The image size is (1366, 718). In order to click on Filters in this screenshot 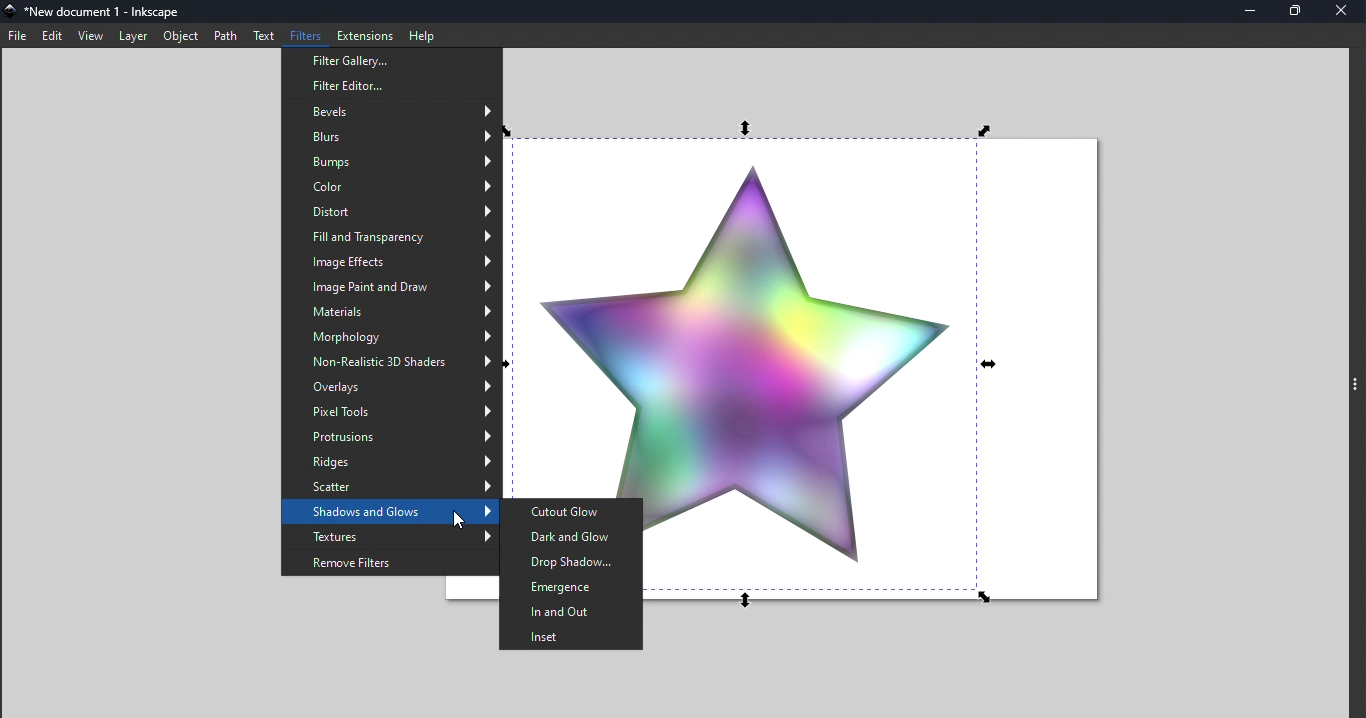, I will do `click(306, 36)`.